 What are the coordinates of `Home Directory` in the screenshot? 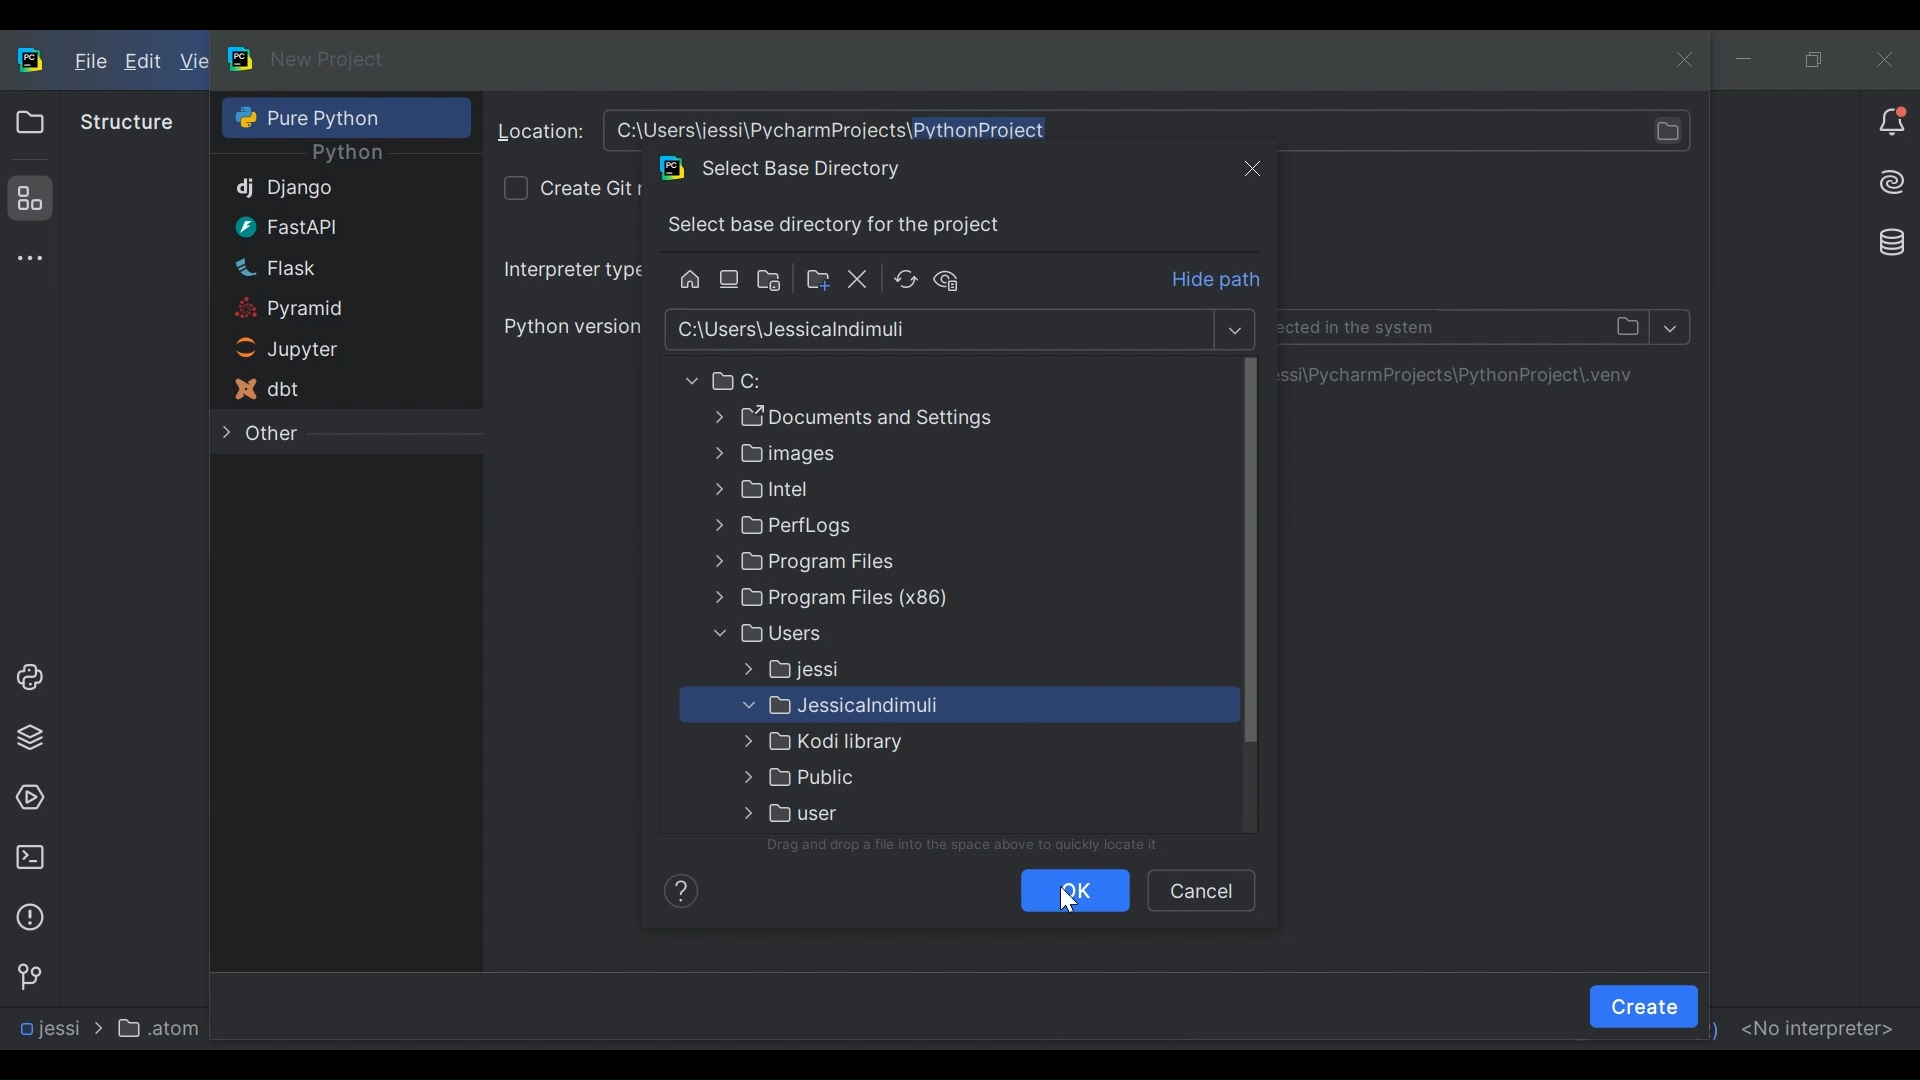 It's located at (688, 280).